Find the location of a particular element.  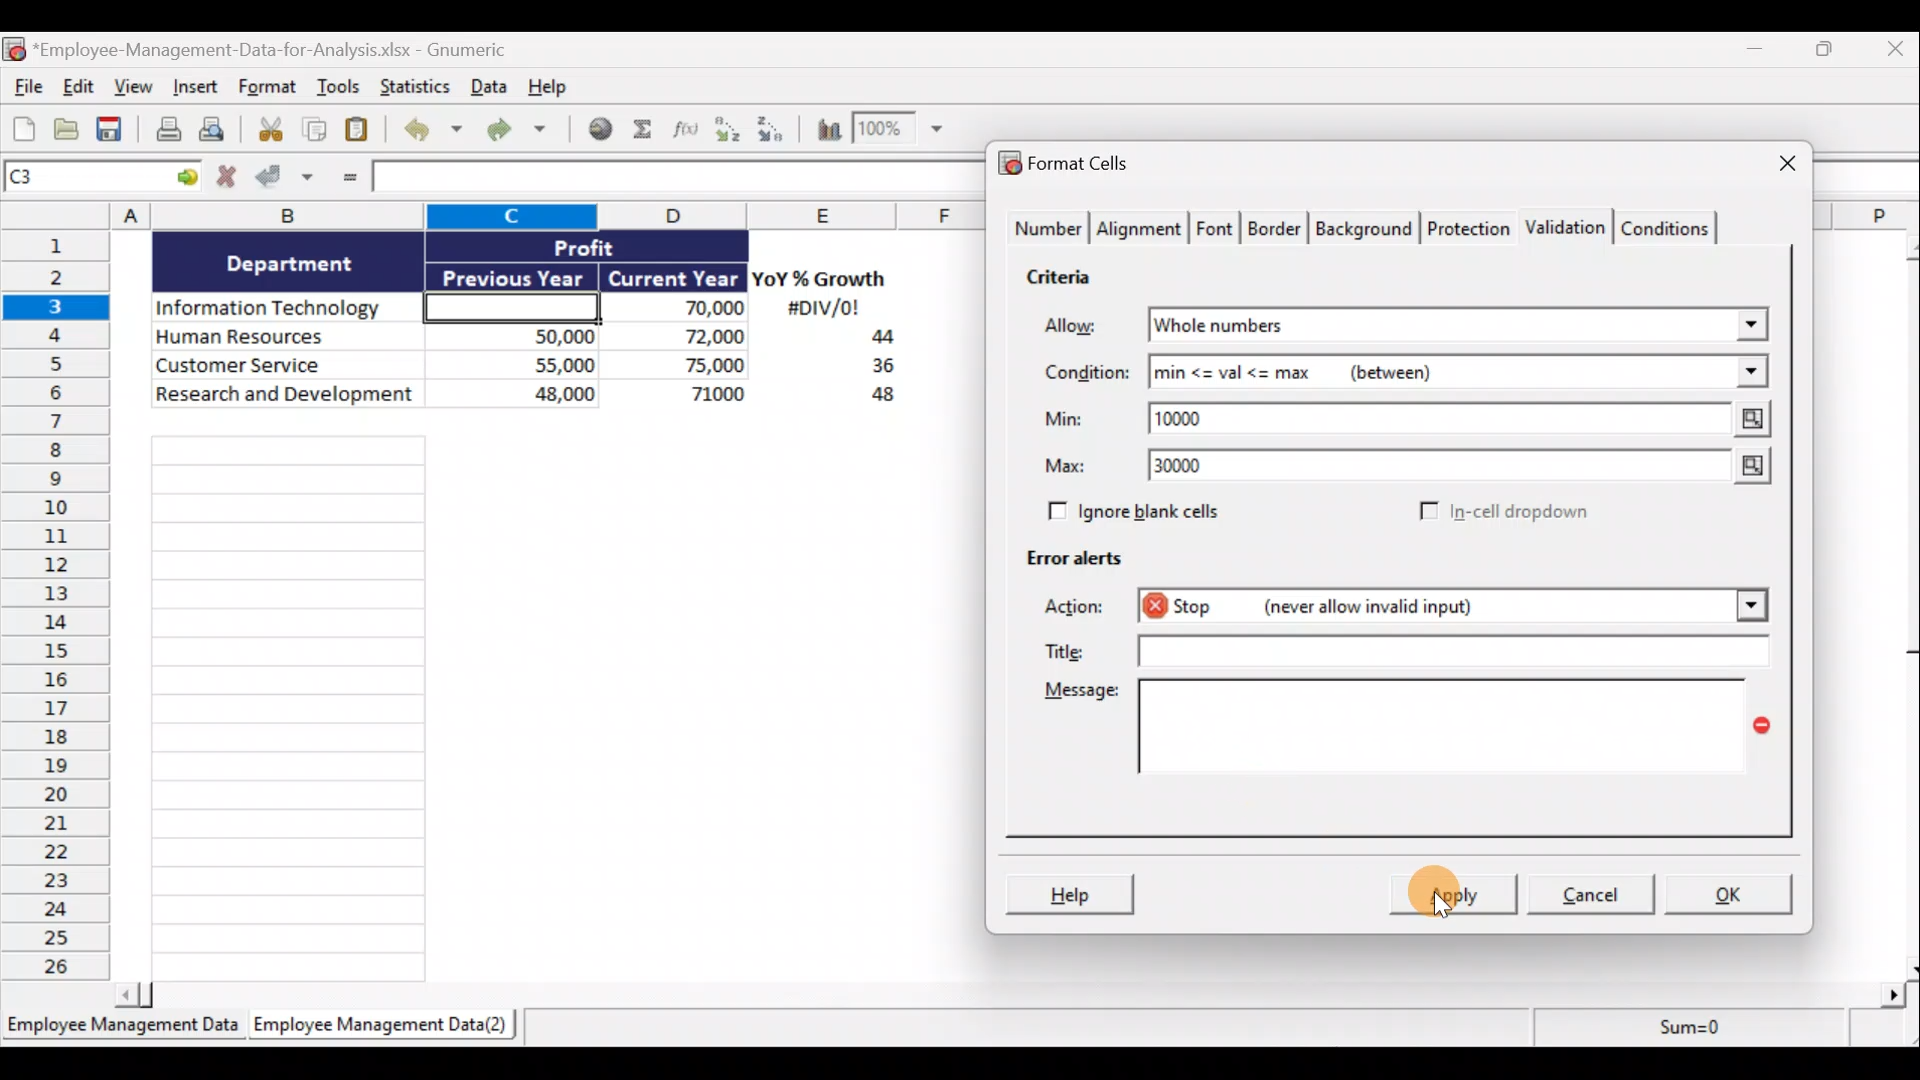

Format is located at coordinates (268, 90).